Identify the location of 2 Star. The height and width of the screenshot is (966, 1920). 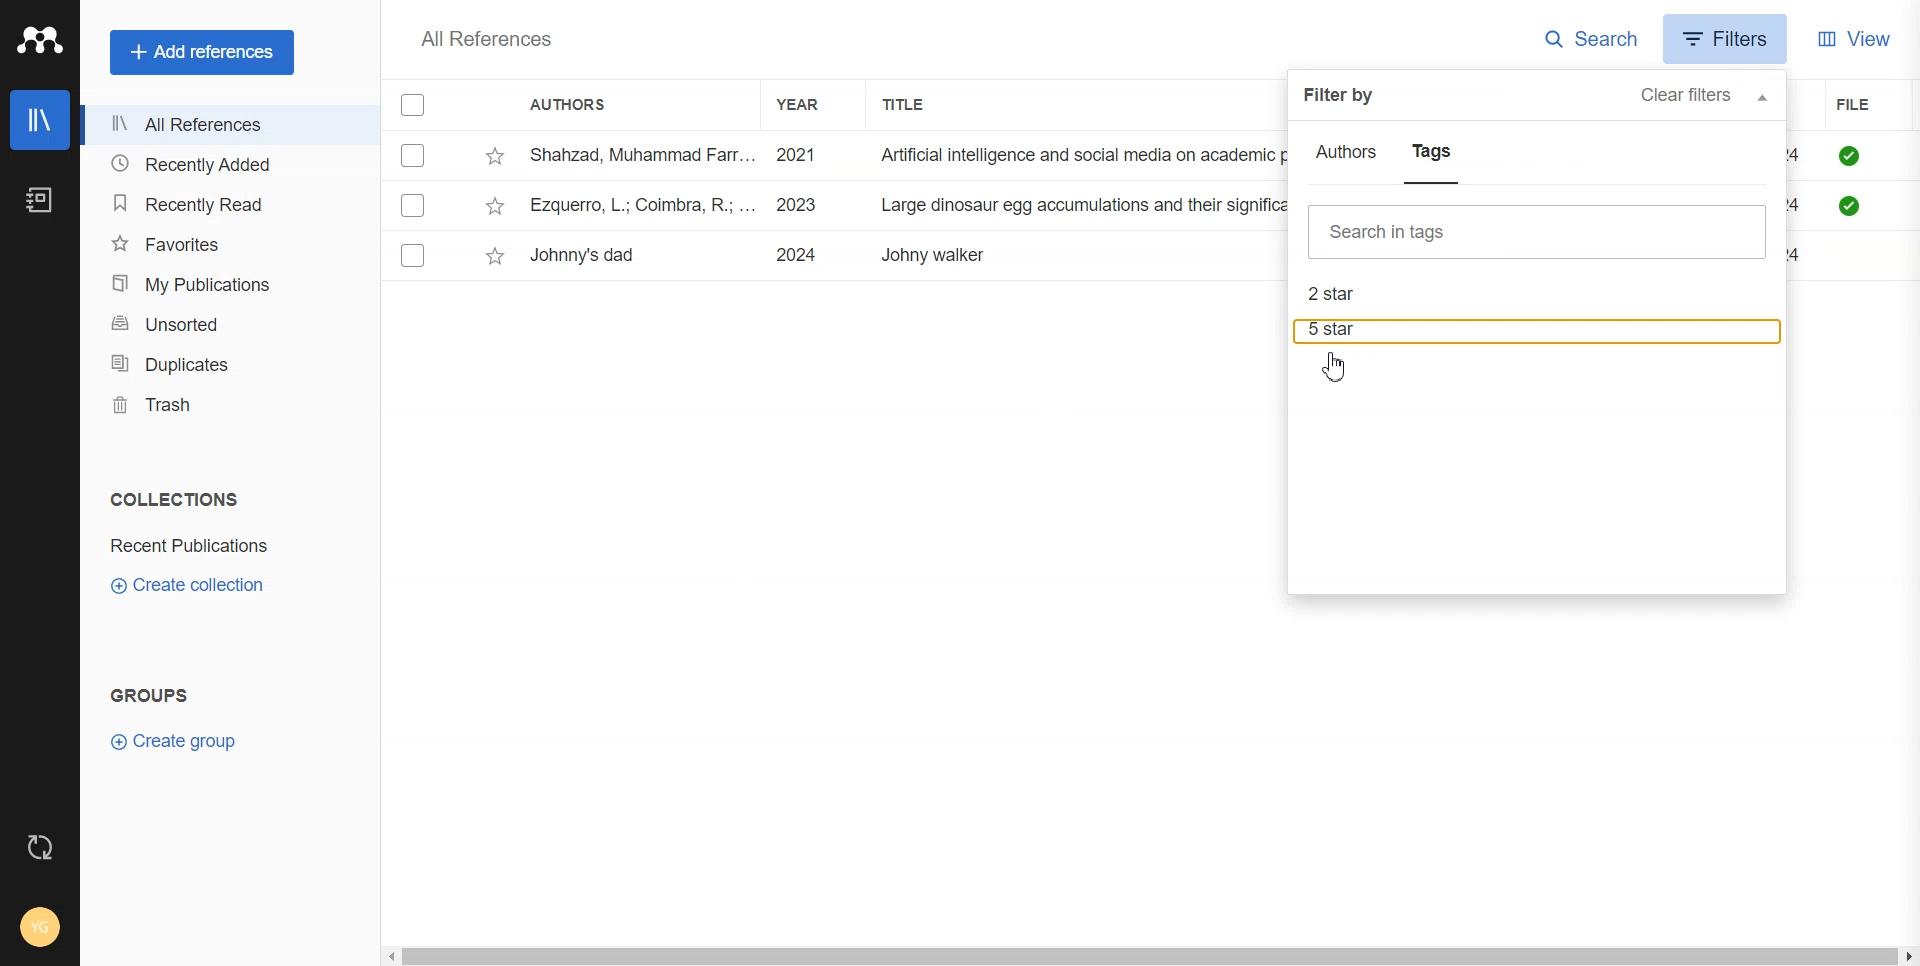
(1539, 294).